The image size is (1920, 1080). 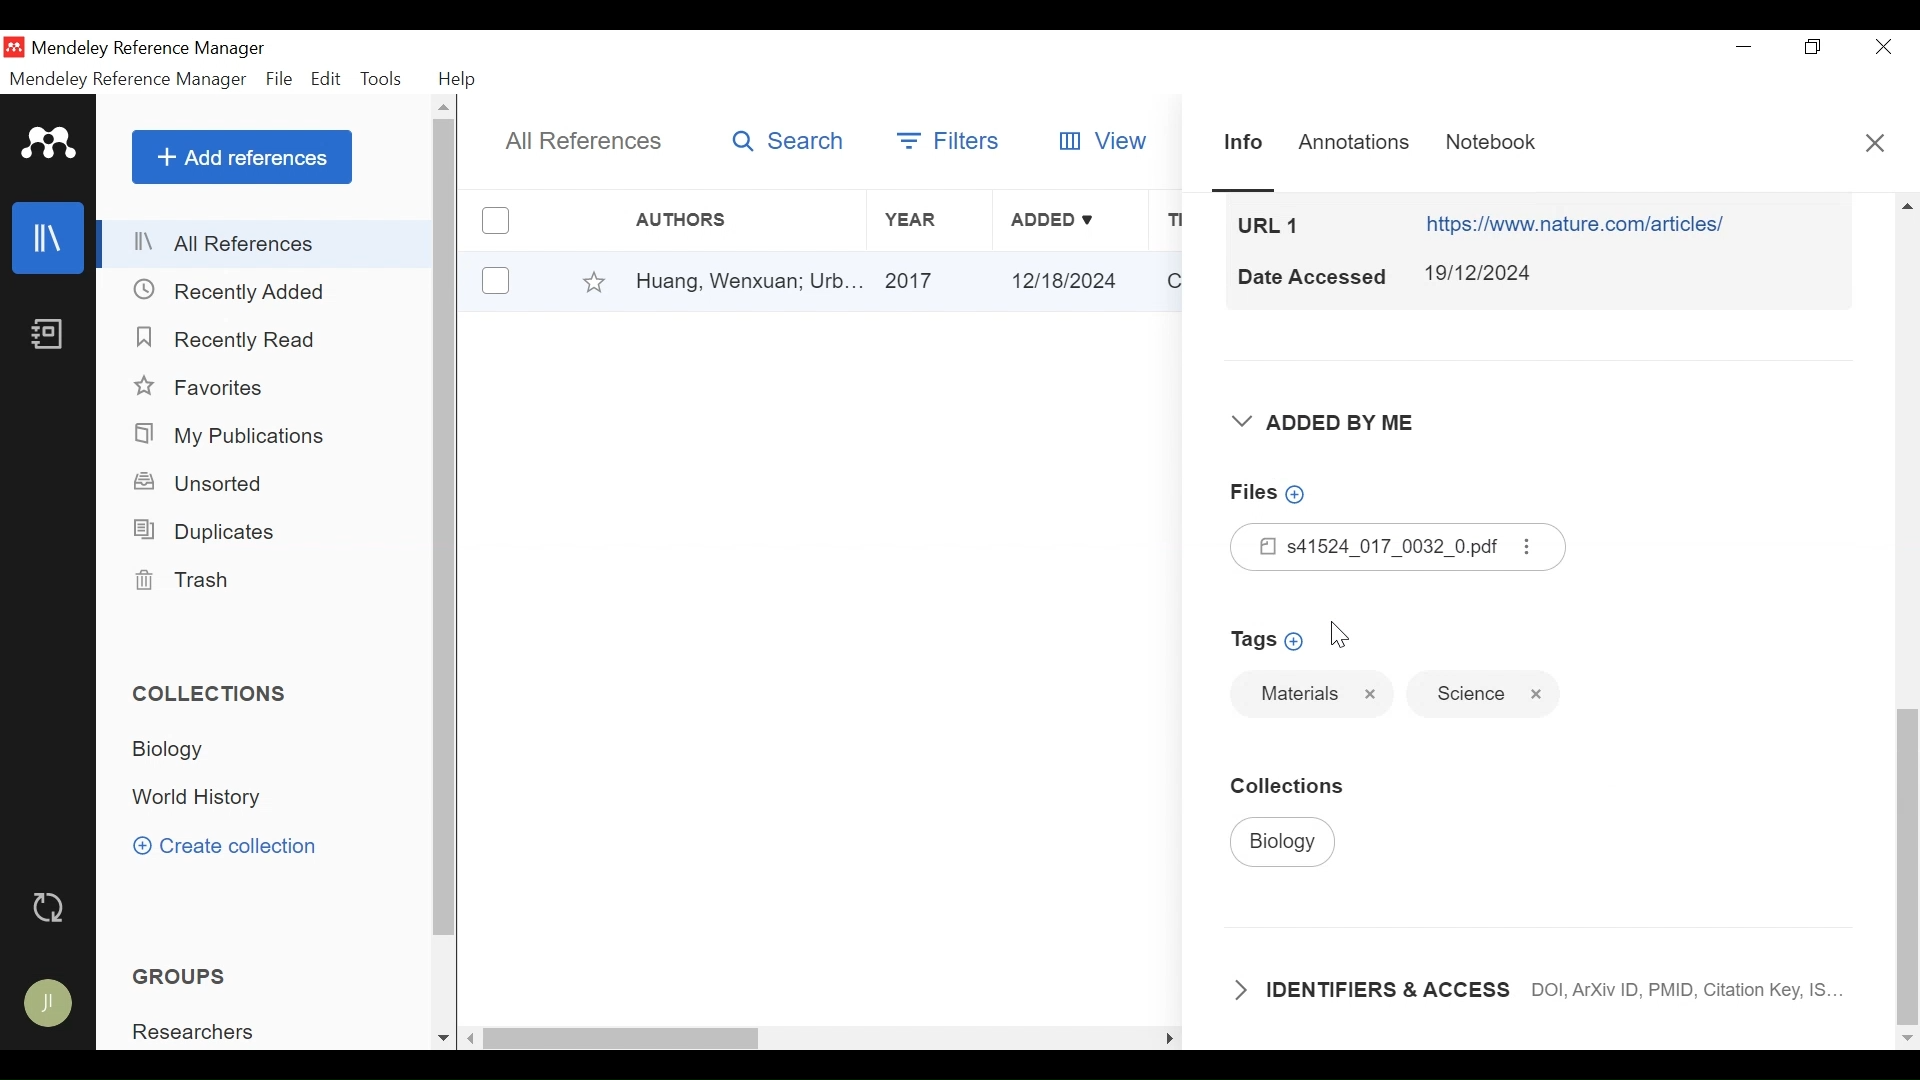 I want to click on Favorites, so click(x=205, y=388).